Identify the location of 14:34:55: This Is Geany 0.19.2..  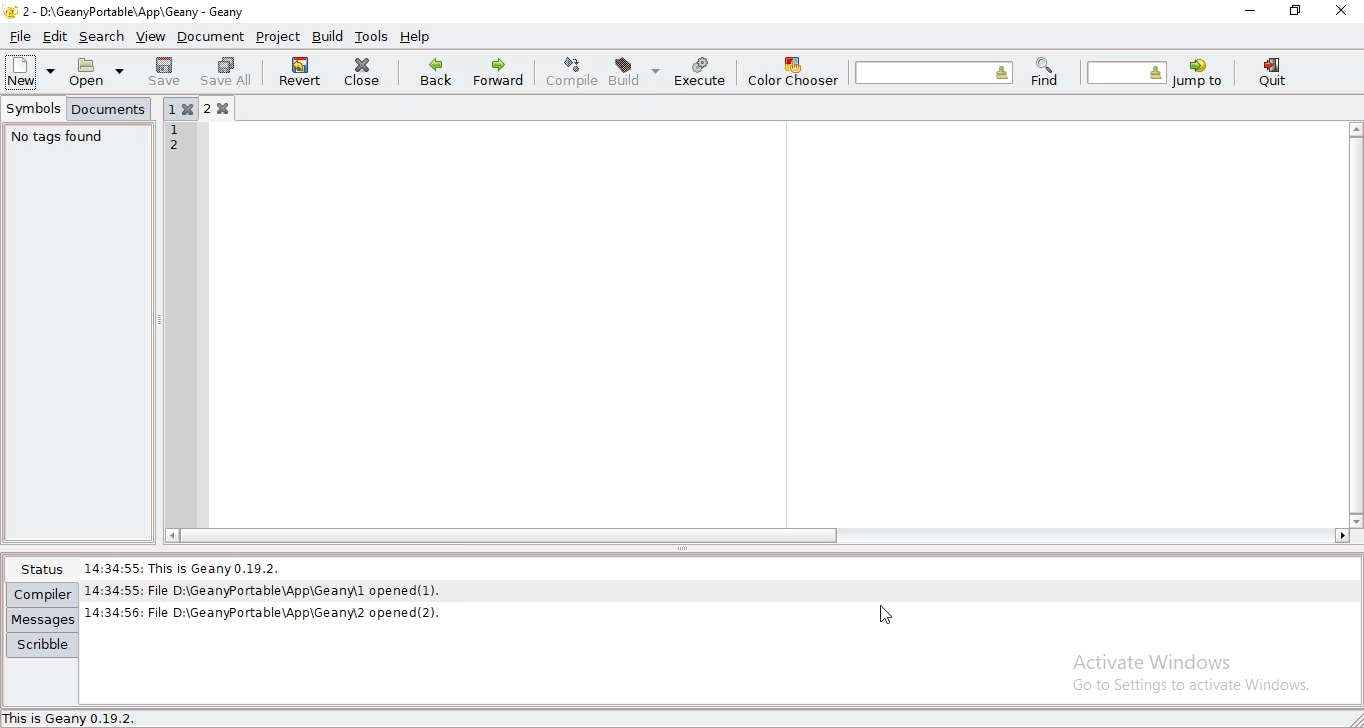
(189, 564).